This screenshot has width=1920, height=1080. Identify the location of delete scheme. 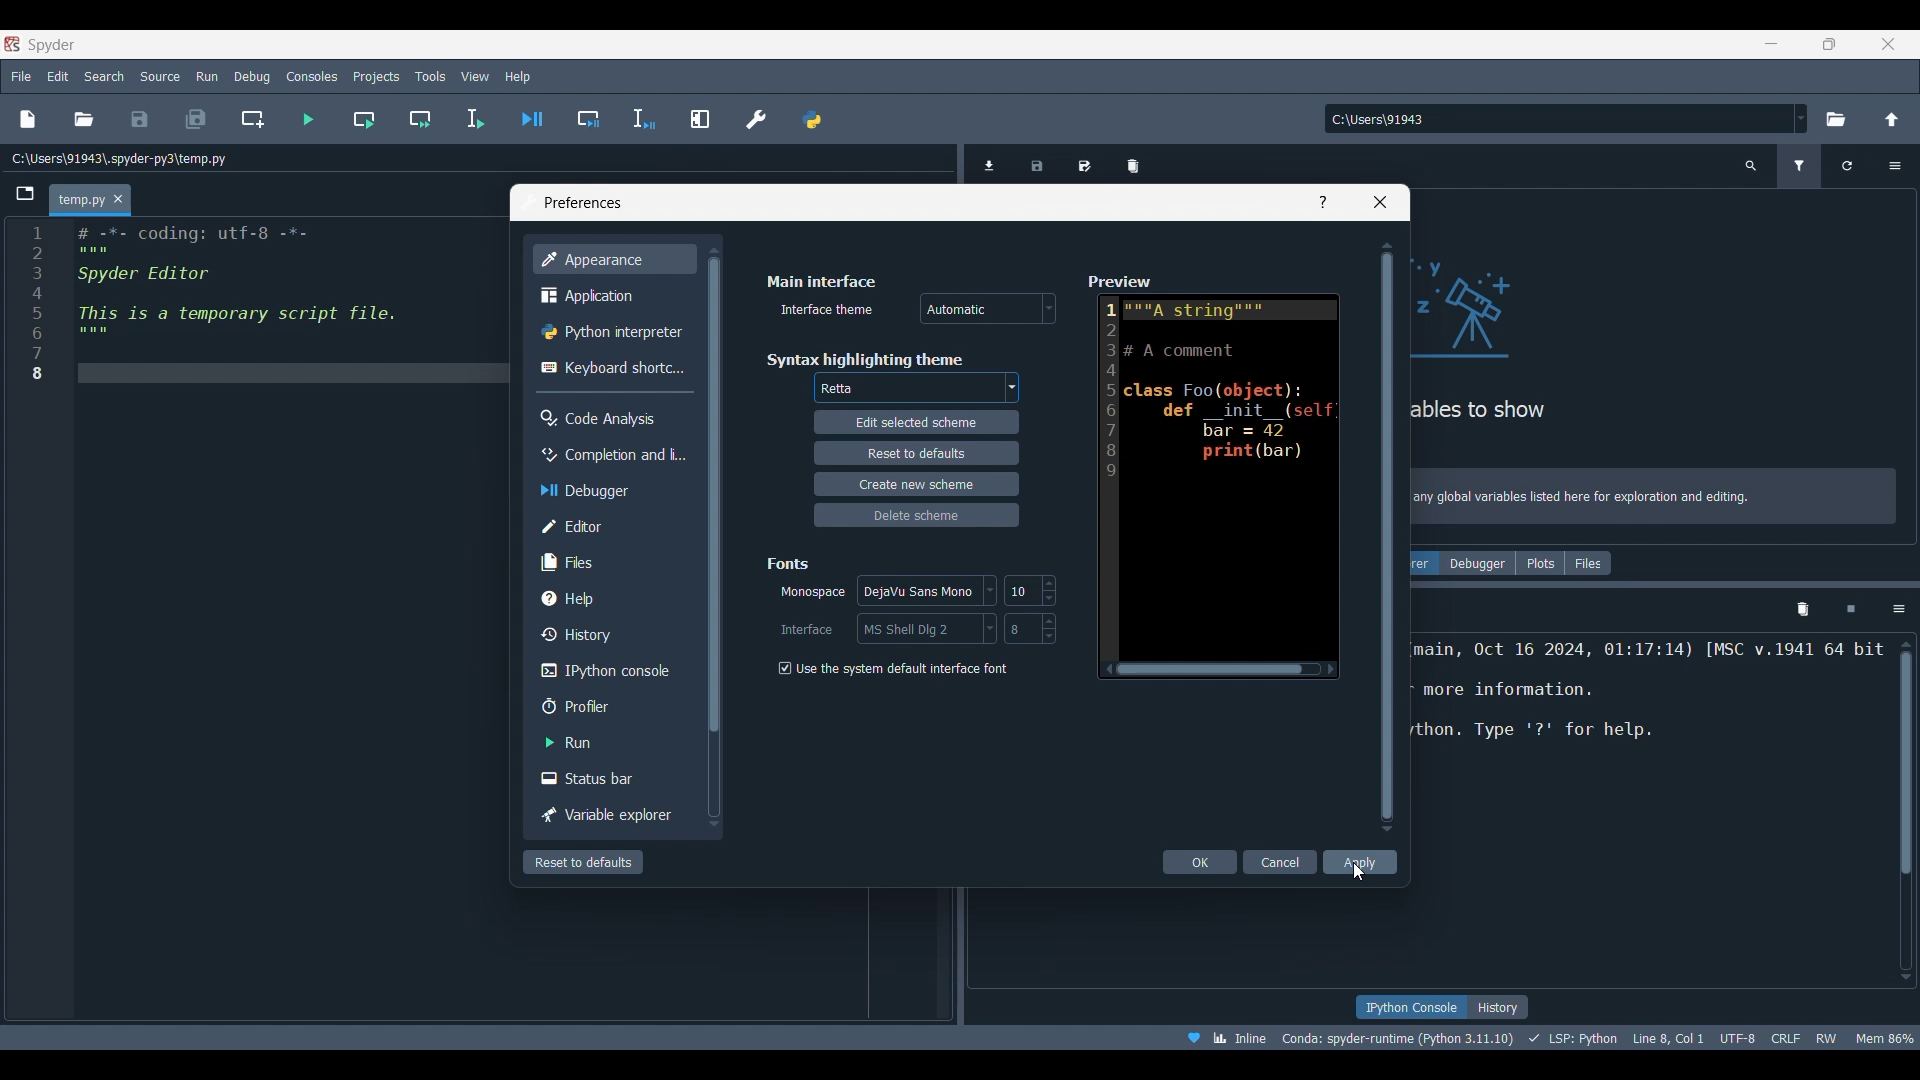
(920, 514).